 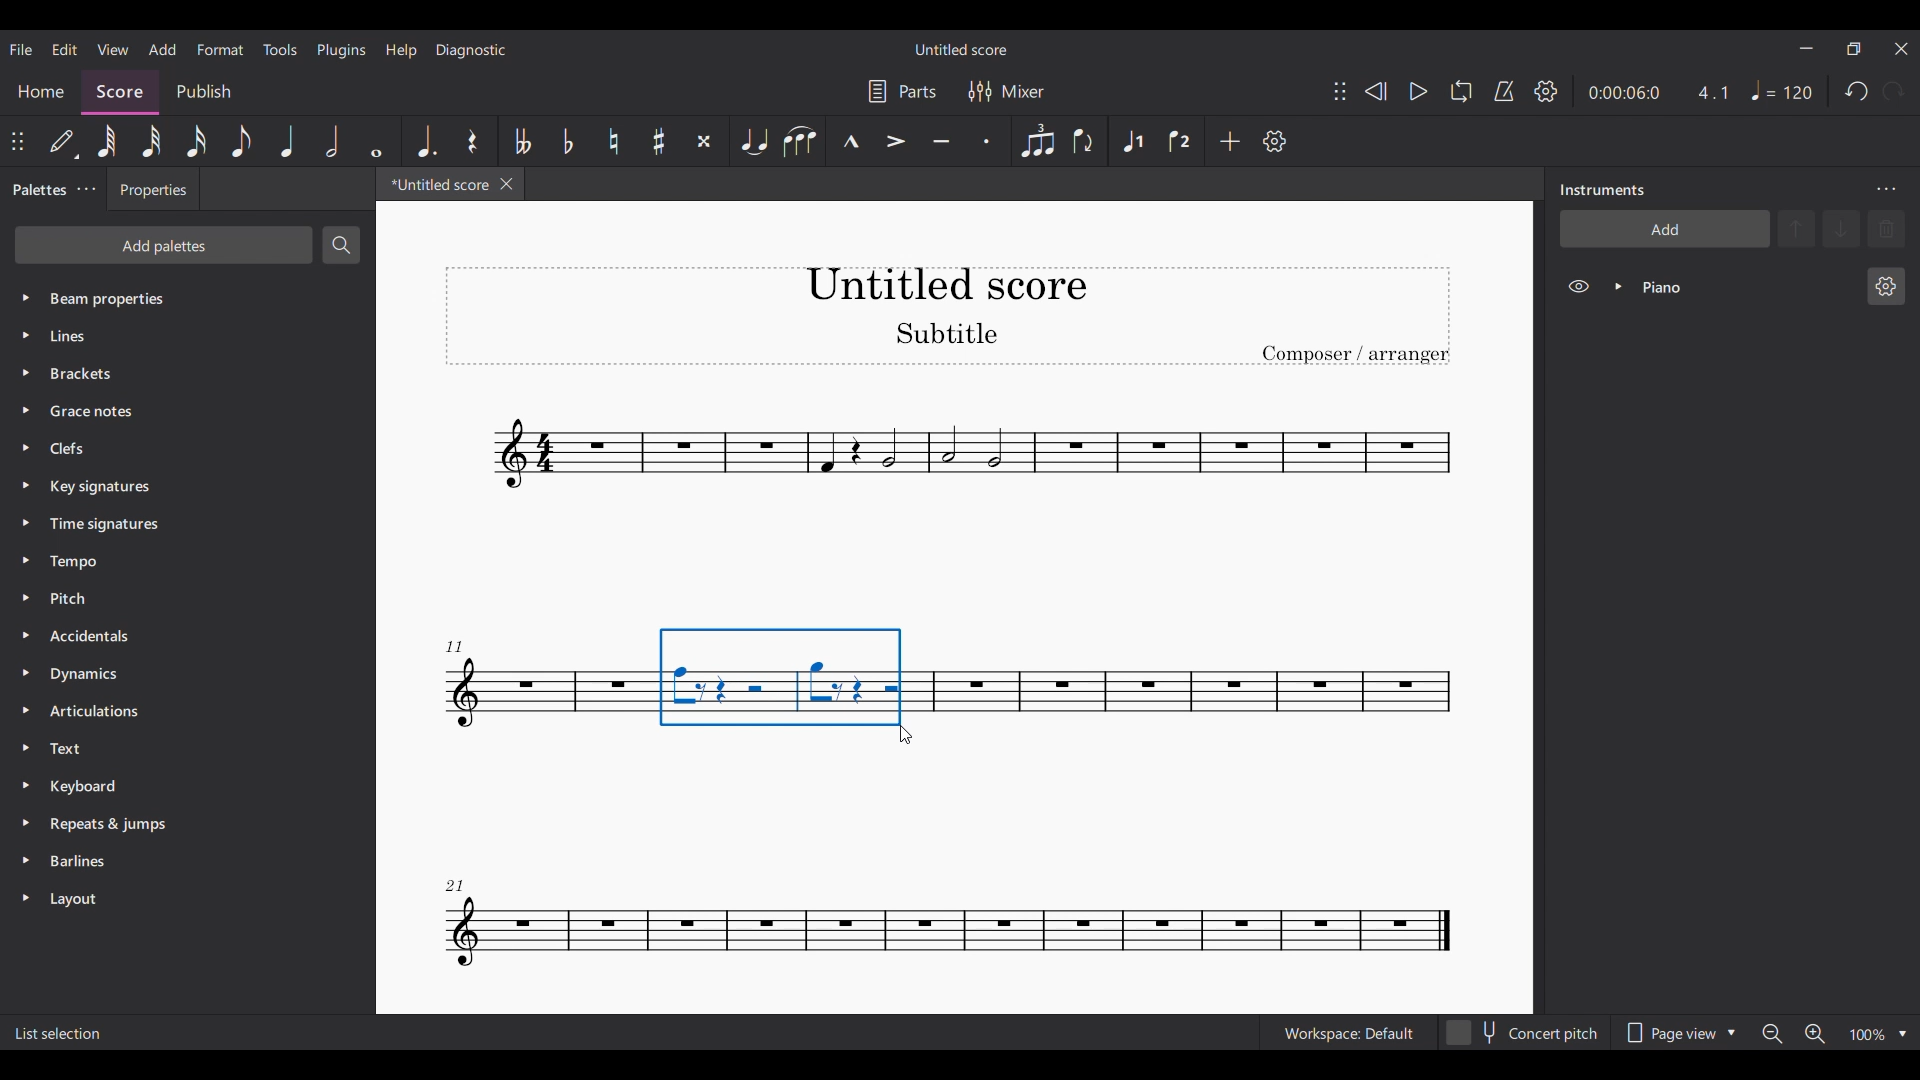 I want to click on Properties panel, so click(x=153, y=194).